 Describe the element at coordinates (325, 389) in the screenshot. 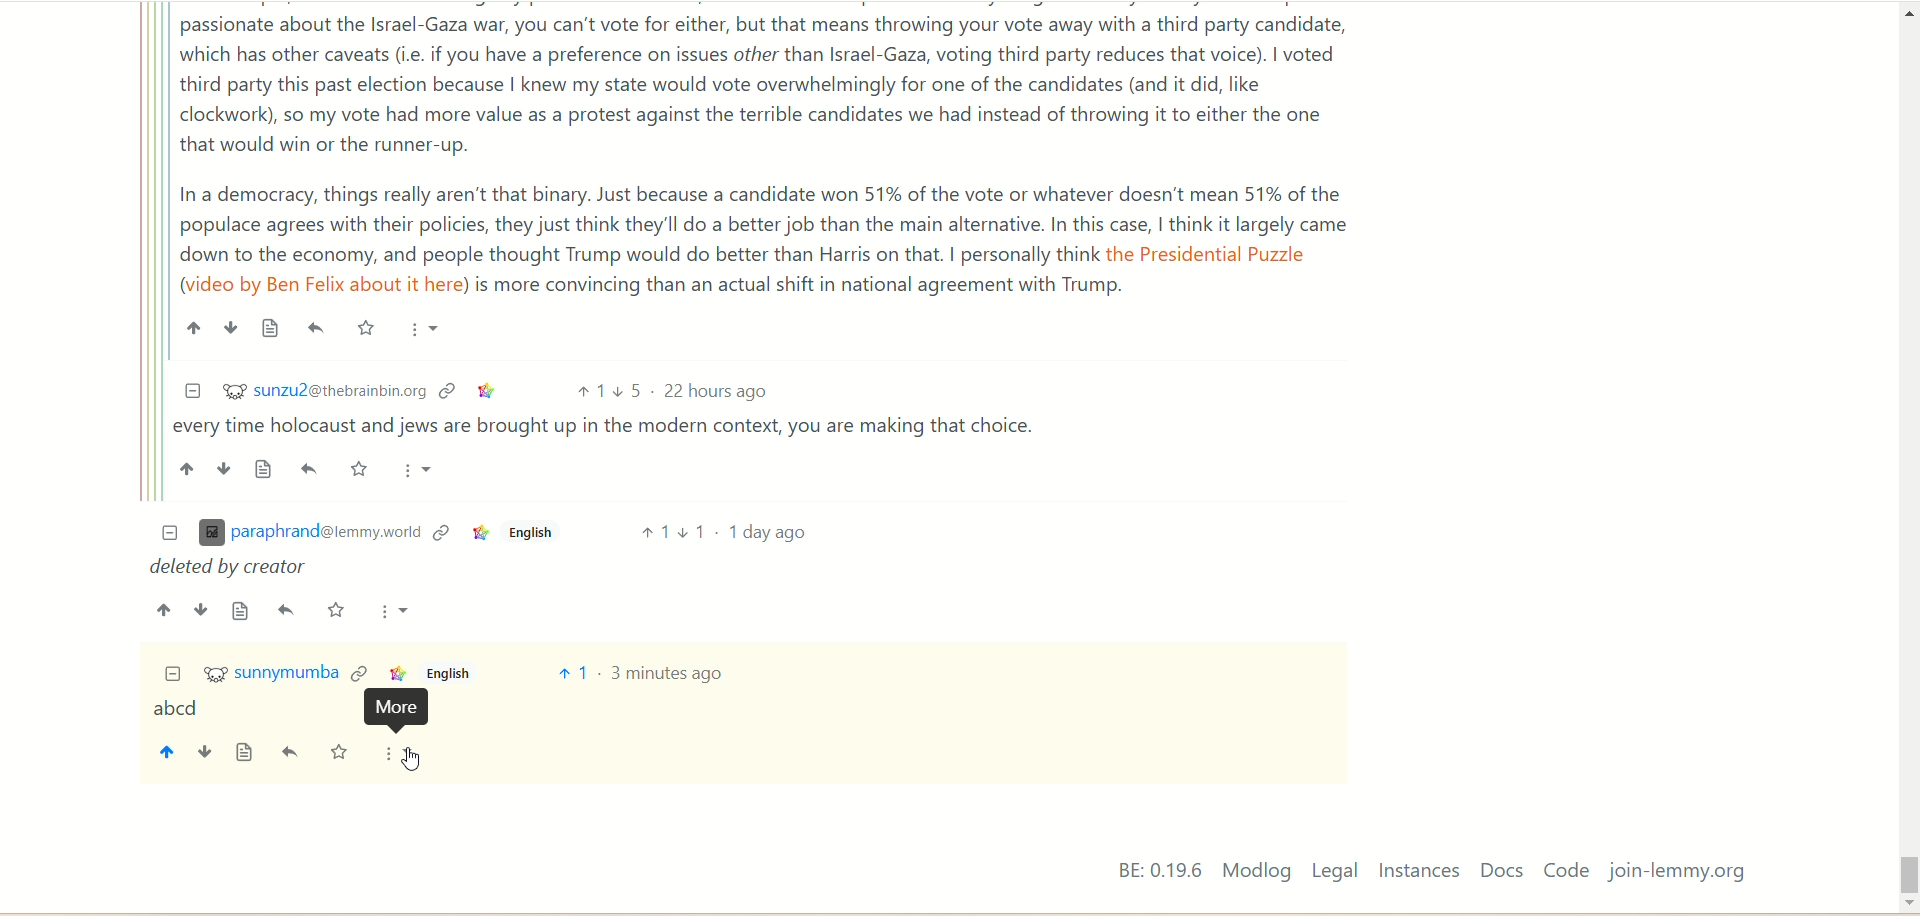

I see `$2 sunzu2@thebrainbin.org` at that location.